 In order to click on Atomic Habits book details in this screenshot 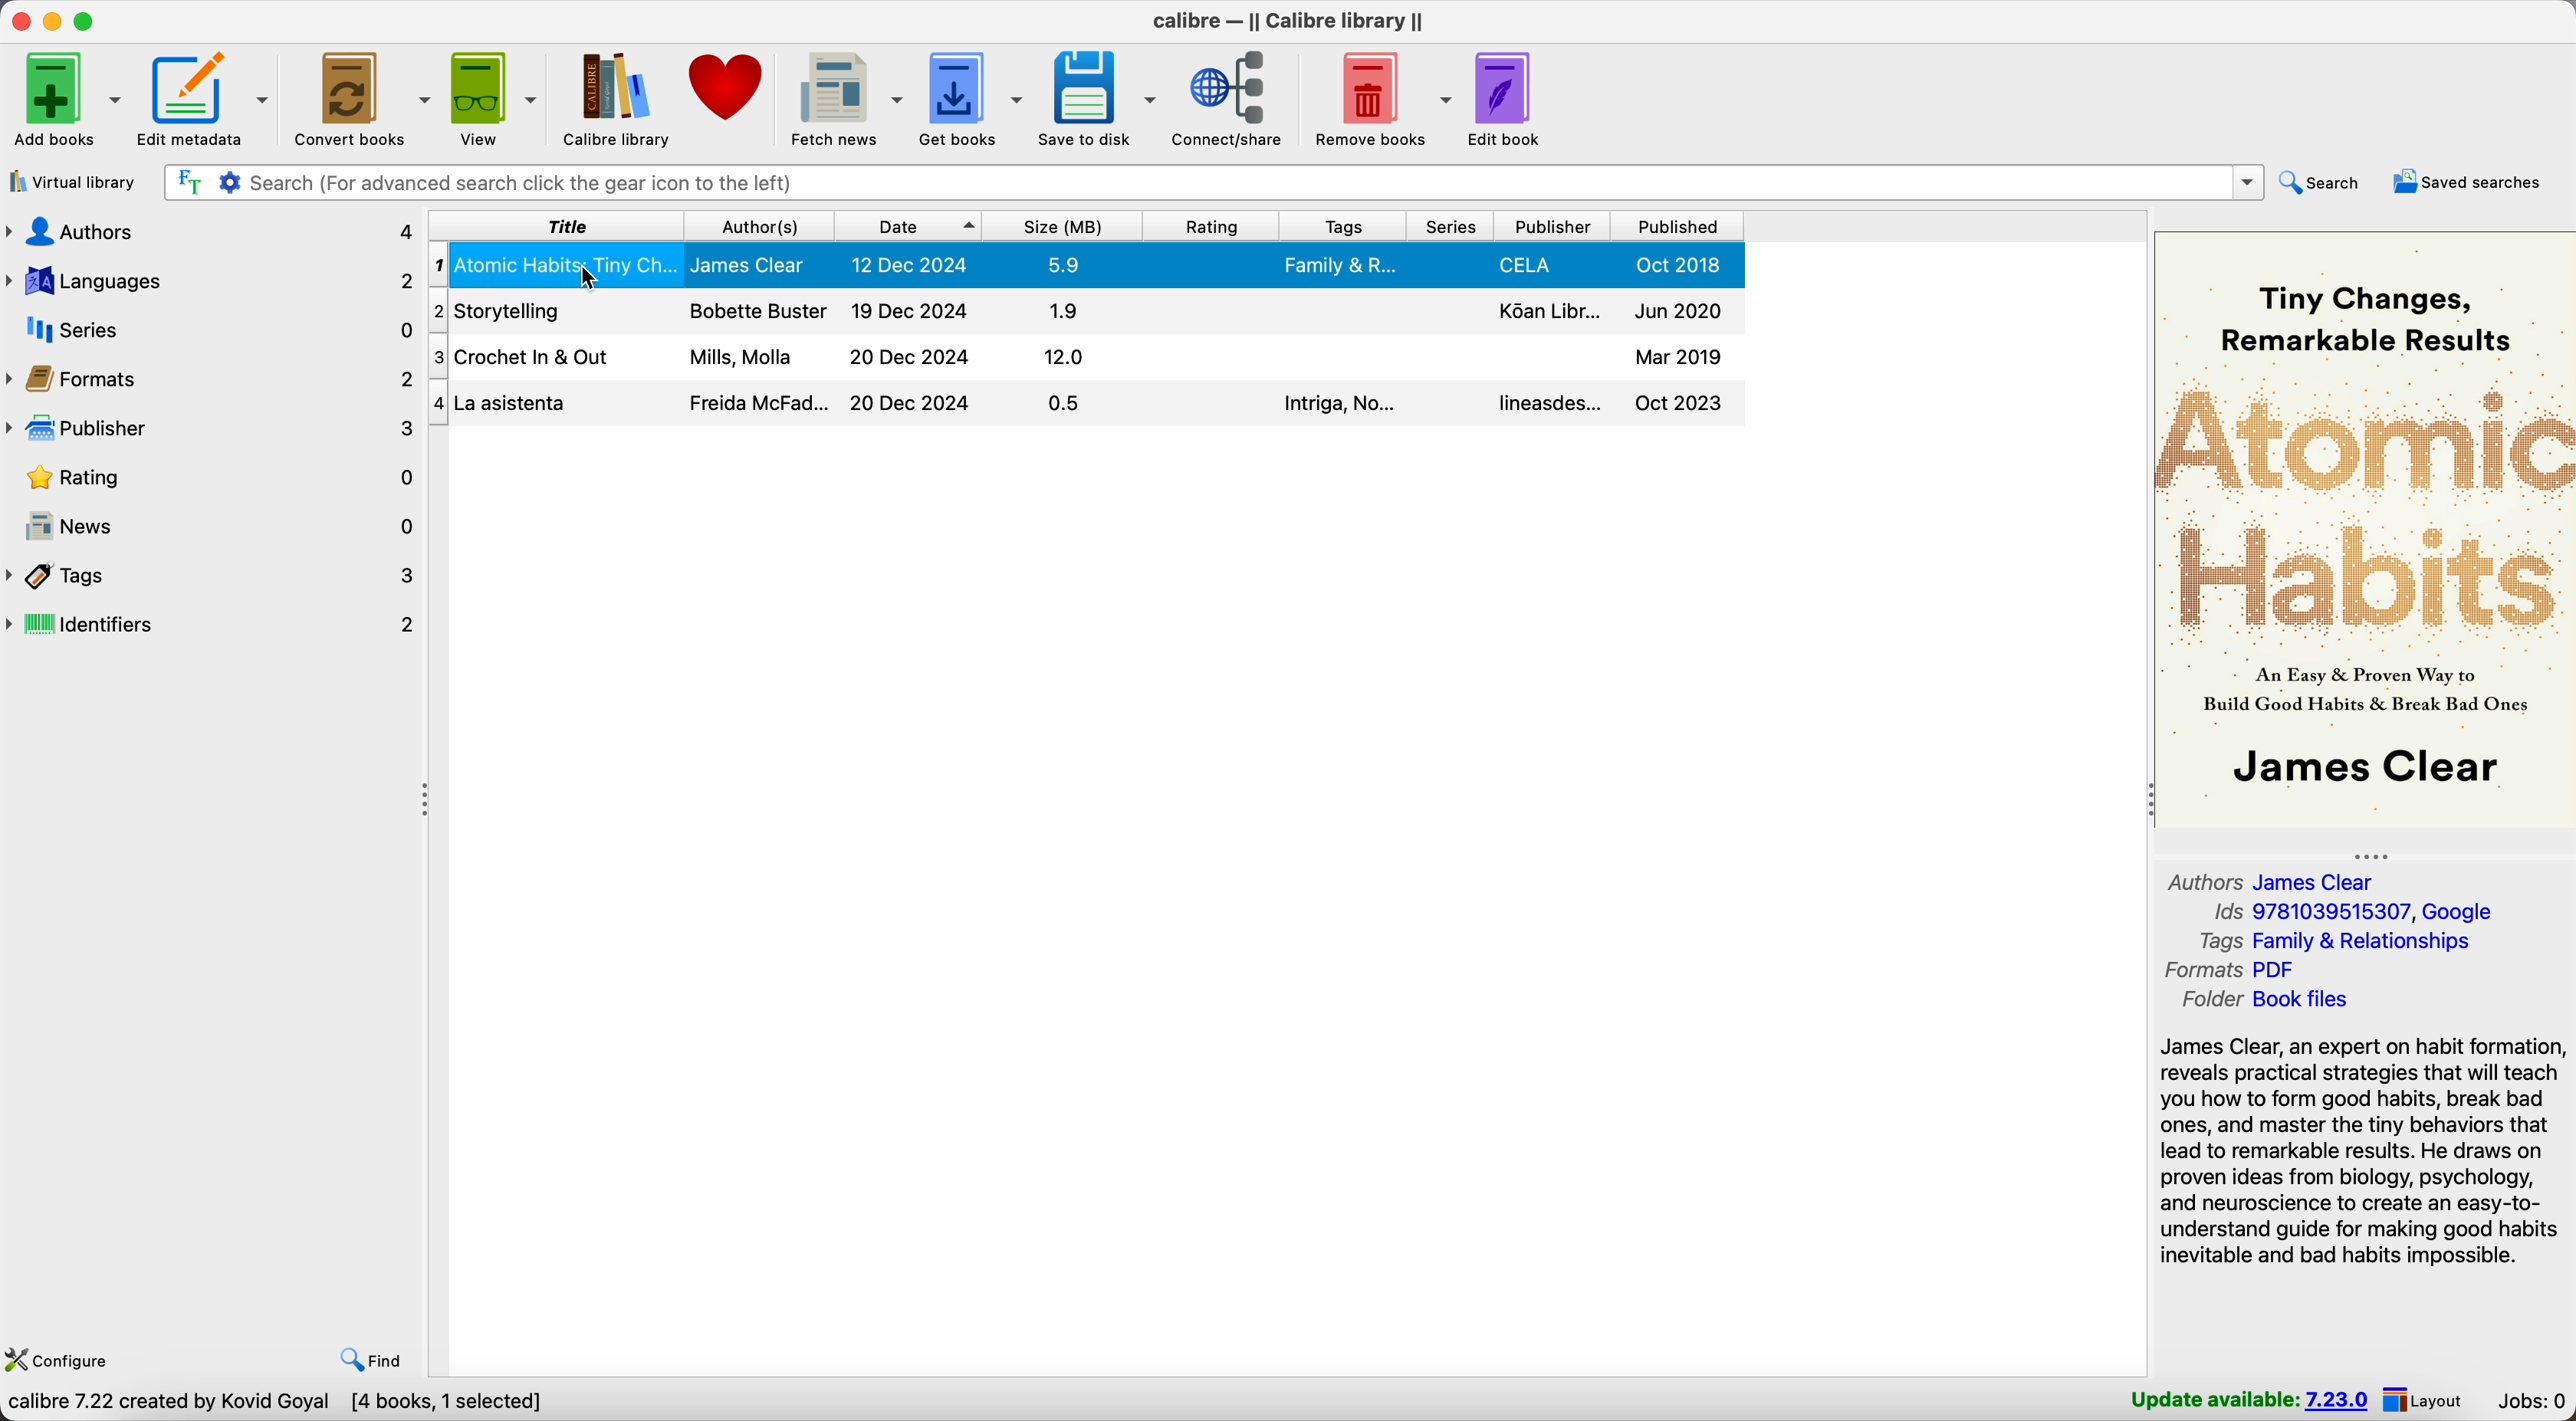, I will do `click(1170, 264)`.